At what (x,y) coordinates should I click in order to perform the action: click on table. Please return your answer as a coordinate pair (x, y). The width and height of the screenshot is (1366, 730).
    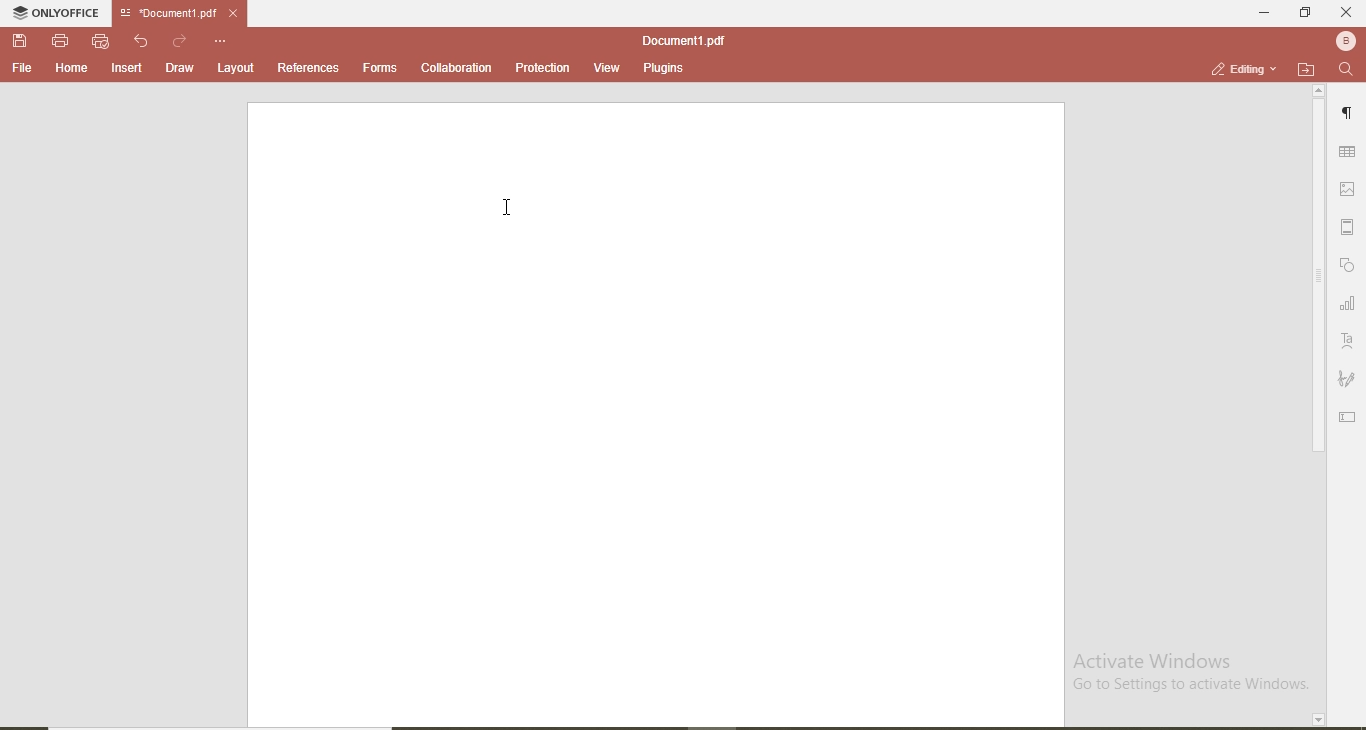
    Looking at the image, I should click on (1349, 152).